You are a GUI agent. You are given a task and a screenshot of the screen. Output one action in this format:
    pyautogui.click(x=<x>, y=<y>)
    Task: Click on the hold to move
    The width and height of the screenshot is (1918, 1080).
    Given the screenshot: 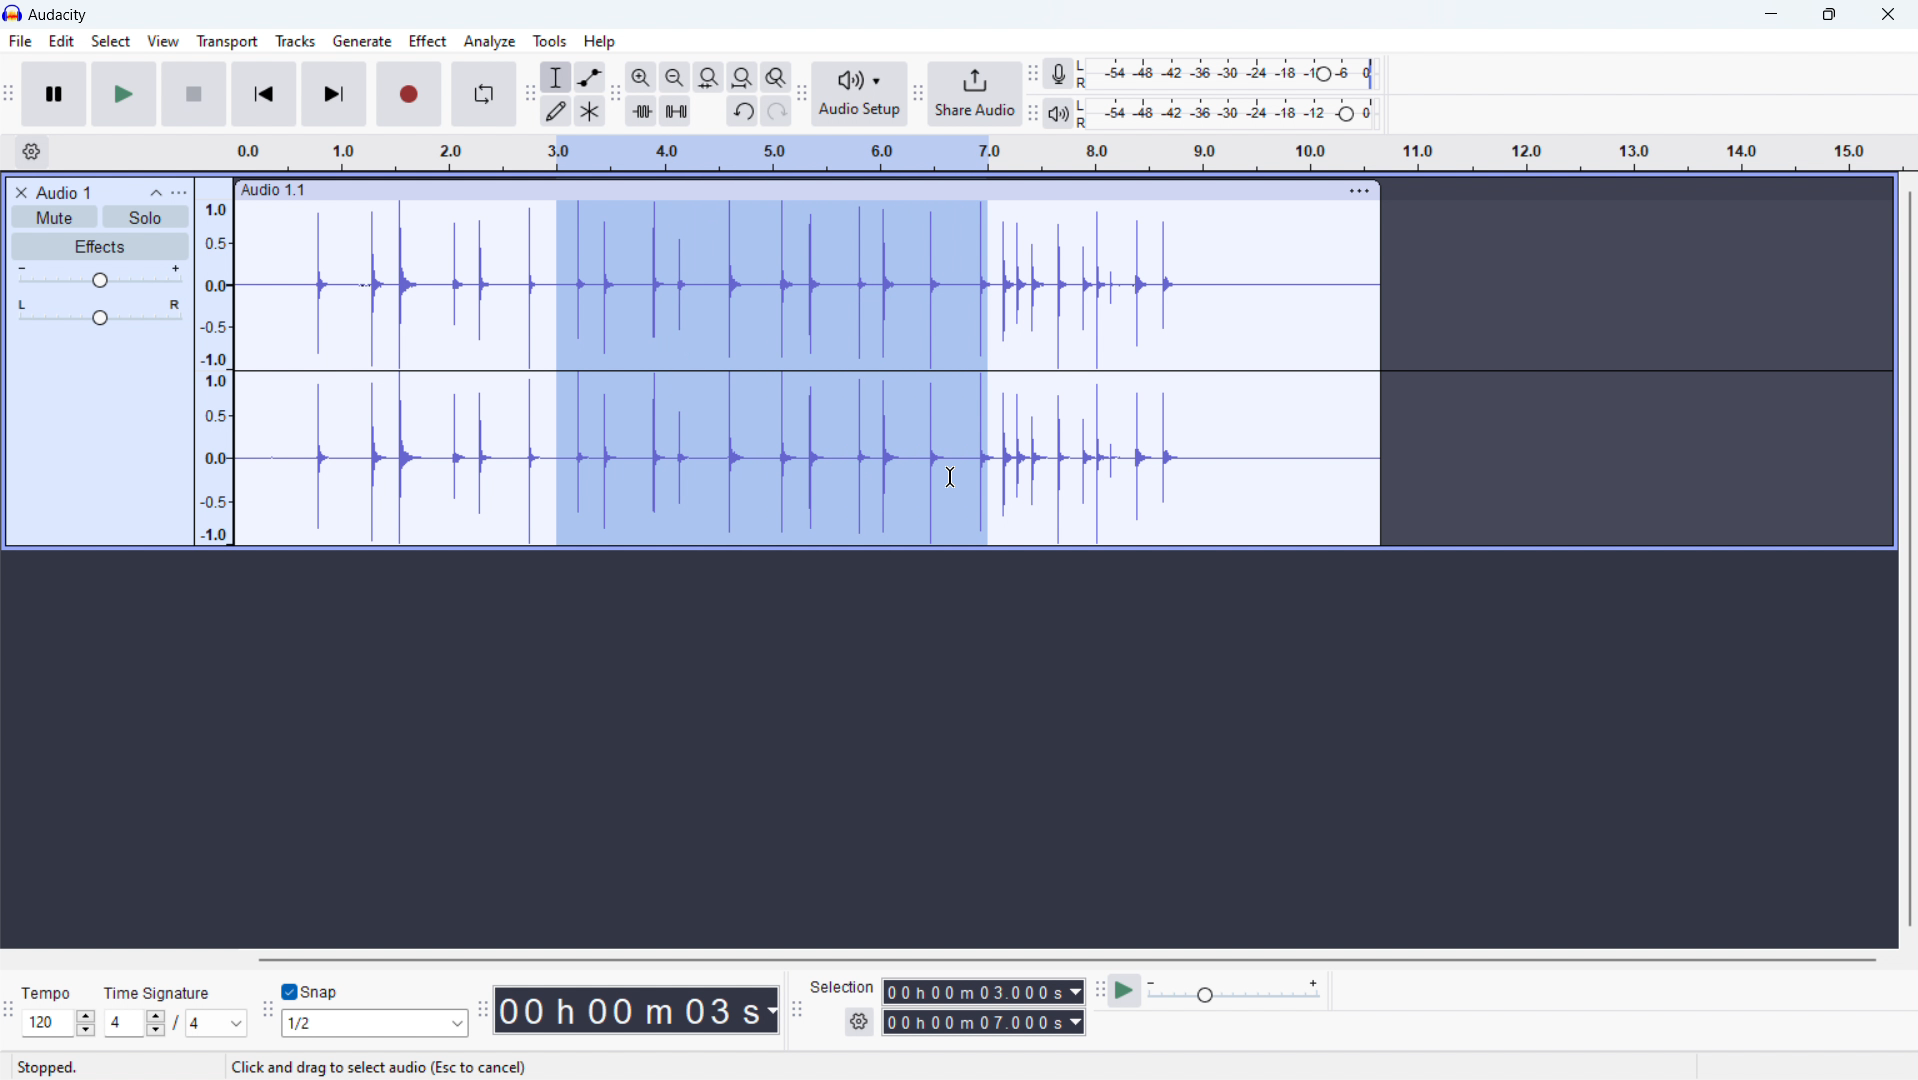 What is the action you would take?
    pyautogui.click(x=786, y=191)
    